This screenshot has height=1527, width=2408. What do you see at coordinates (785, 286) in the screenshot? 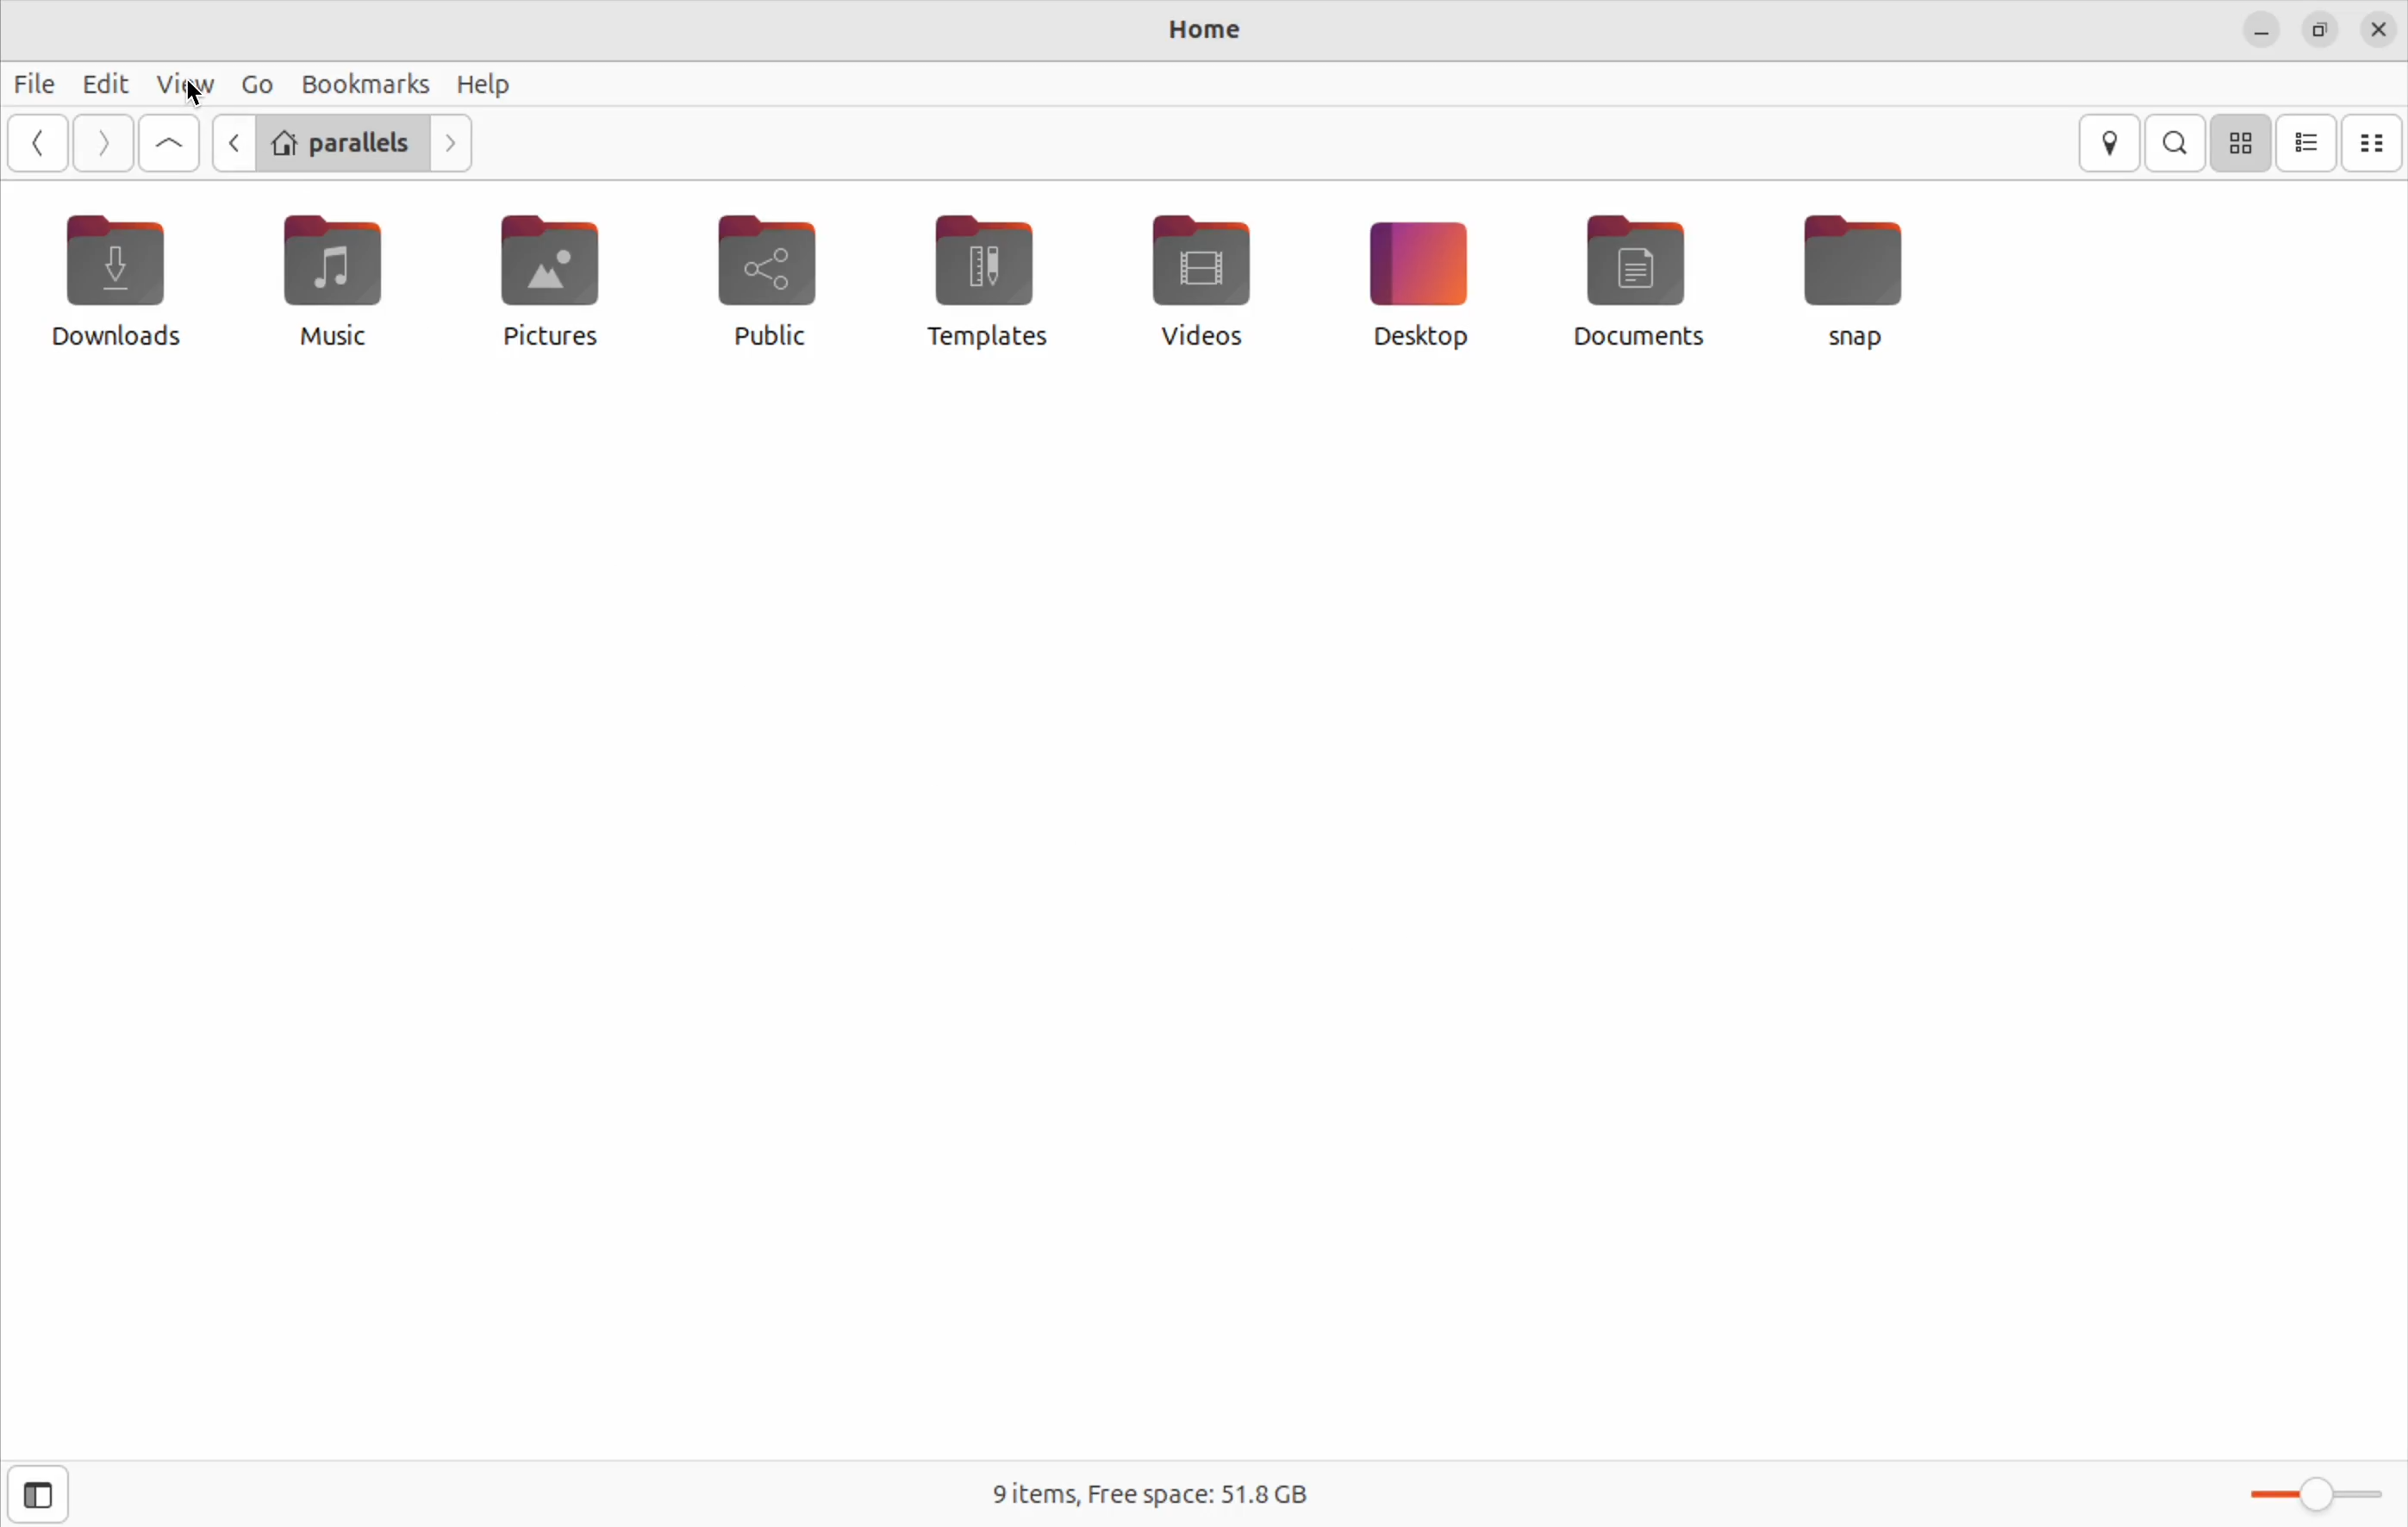
I see `public ` at bounding box center [785, 286].